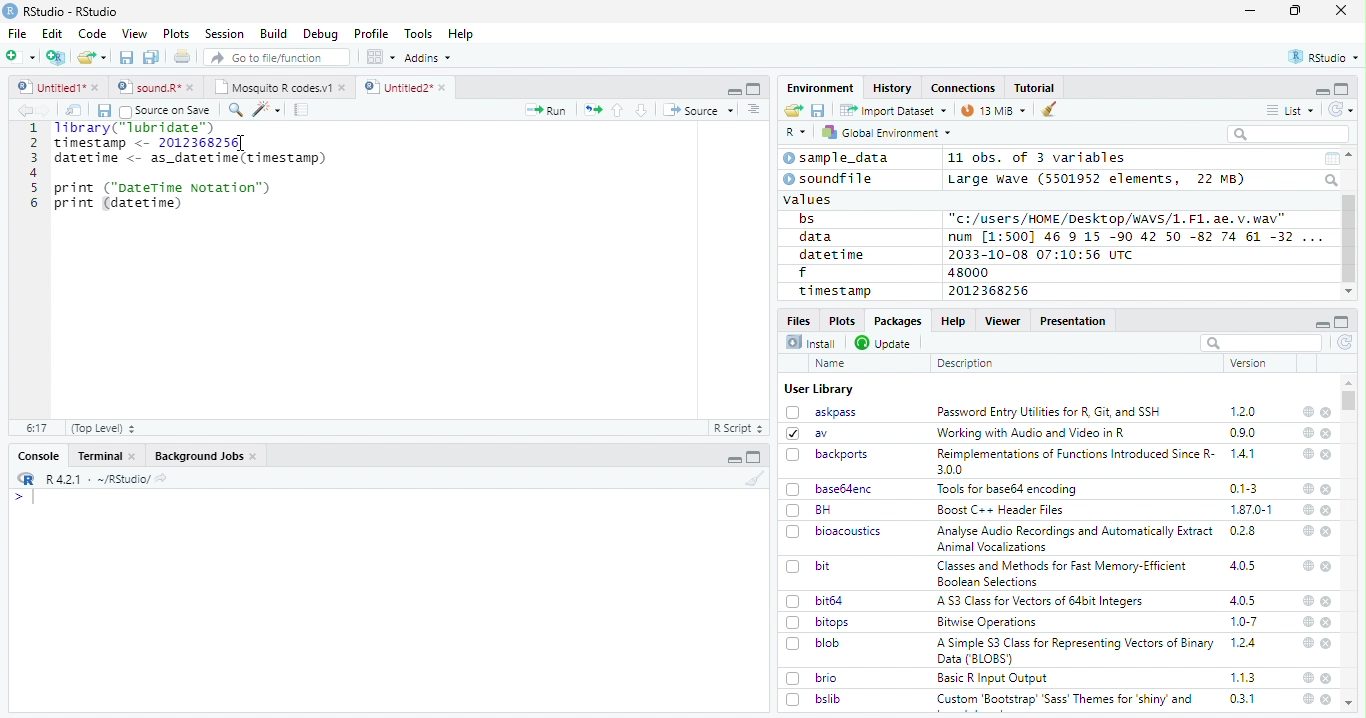  I want to click on History, so click(893, 88).